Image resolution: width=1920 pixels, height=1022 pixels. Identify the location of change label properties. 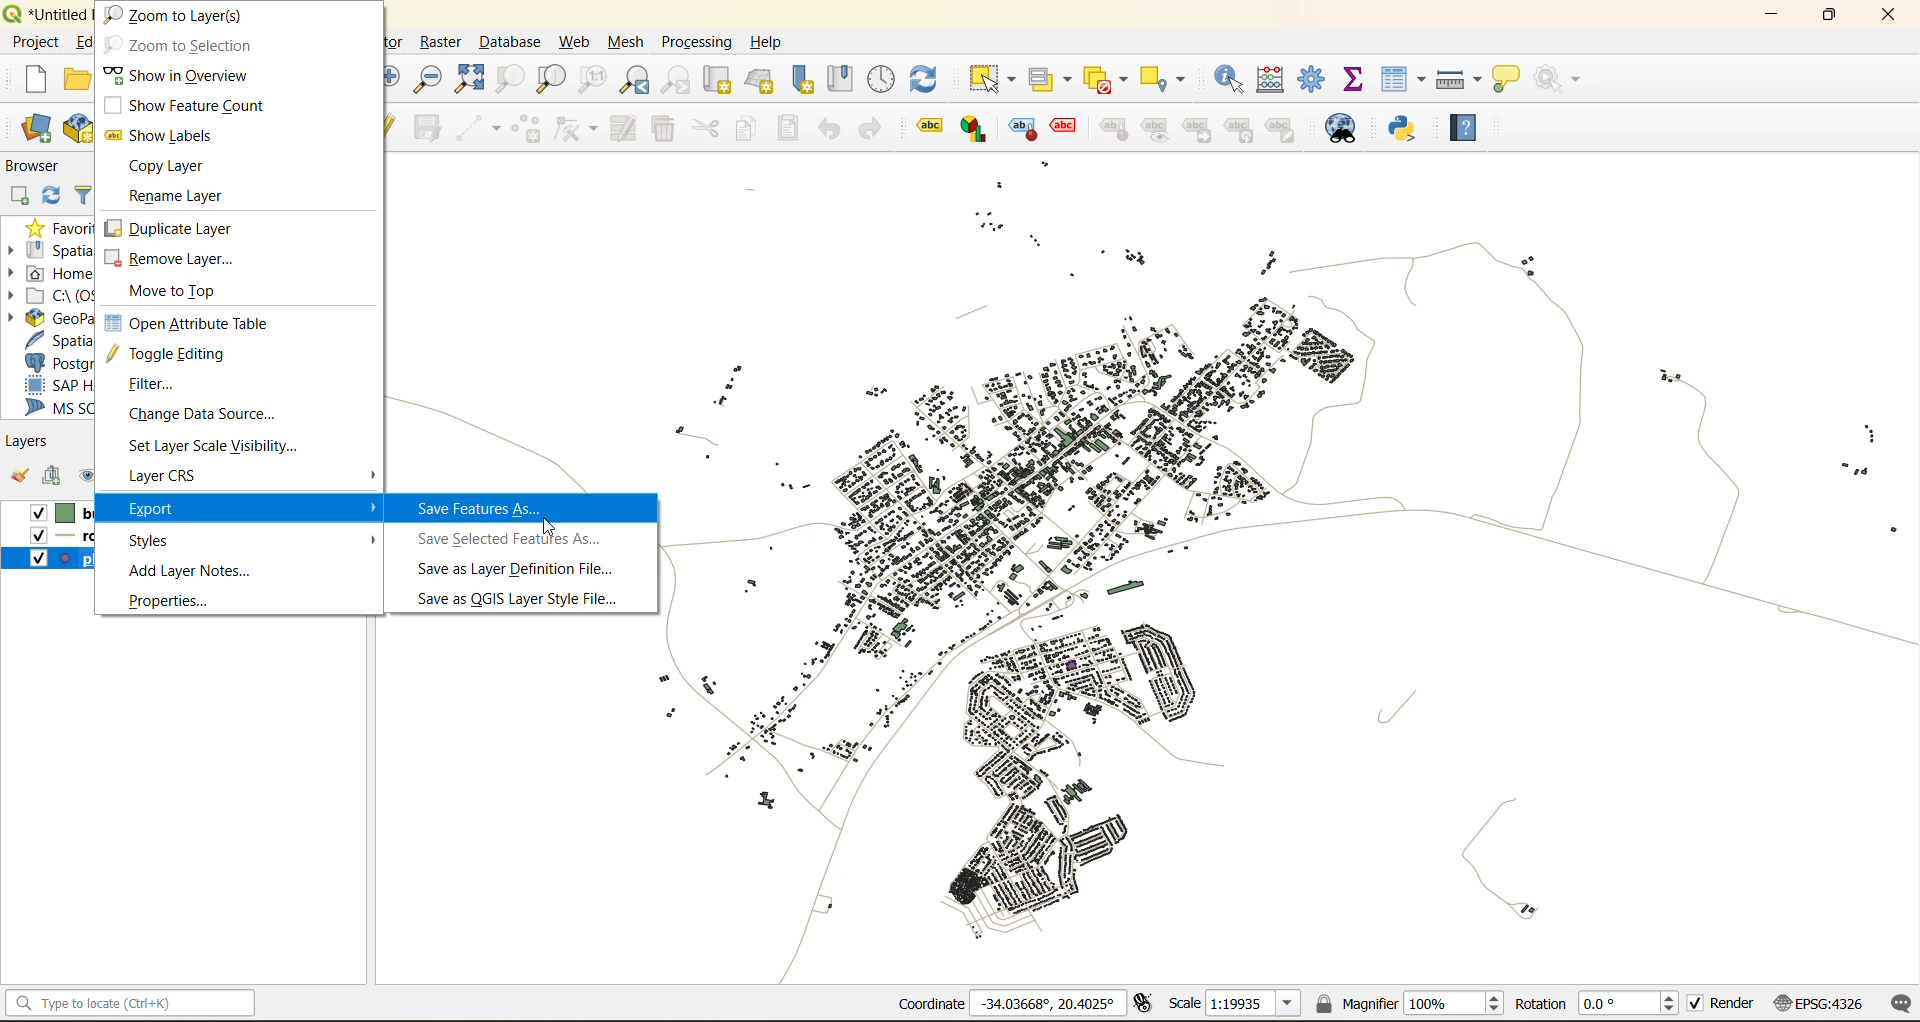
(1287, 129).